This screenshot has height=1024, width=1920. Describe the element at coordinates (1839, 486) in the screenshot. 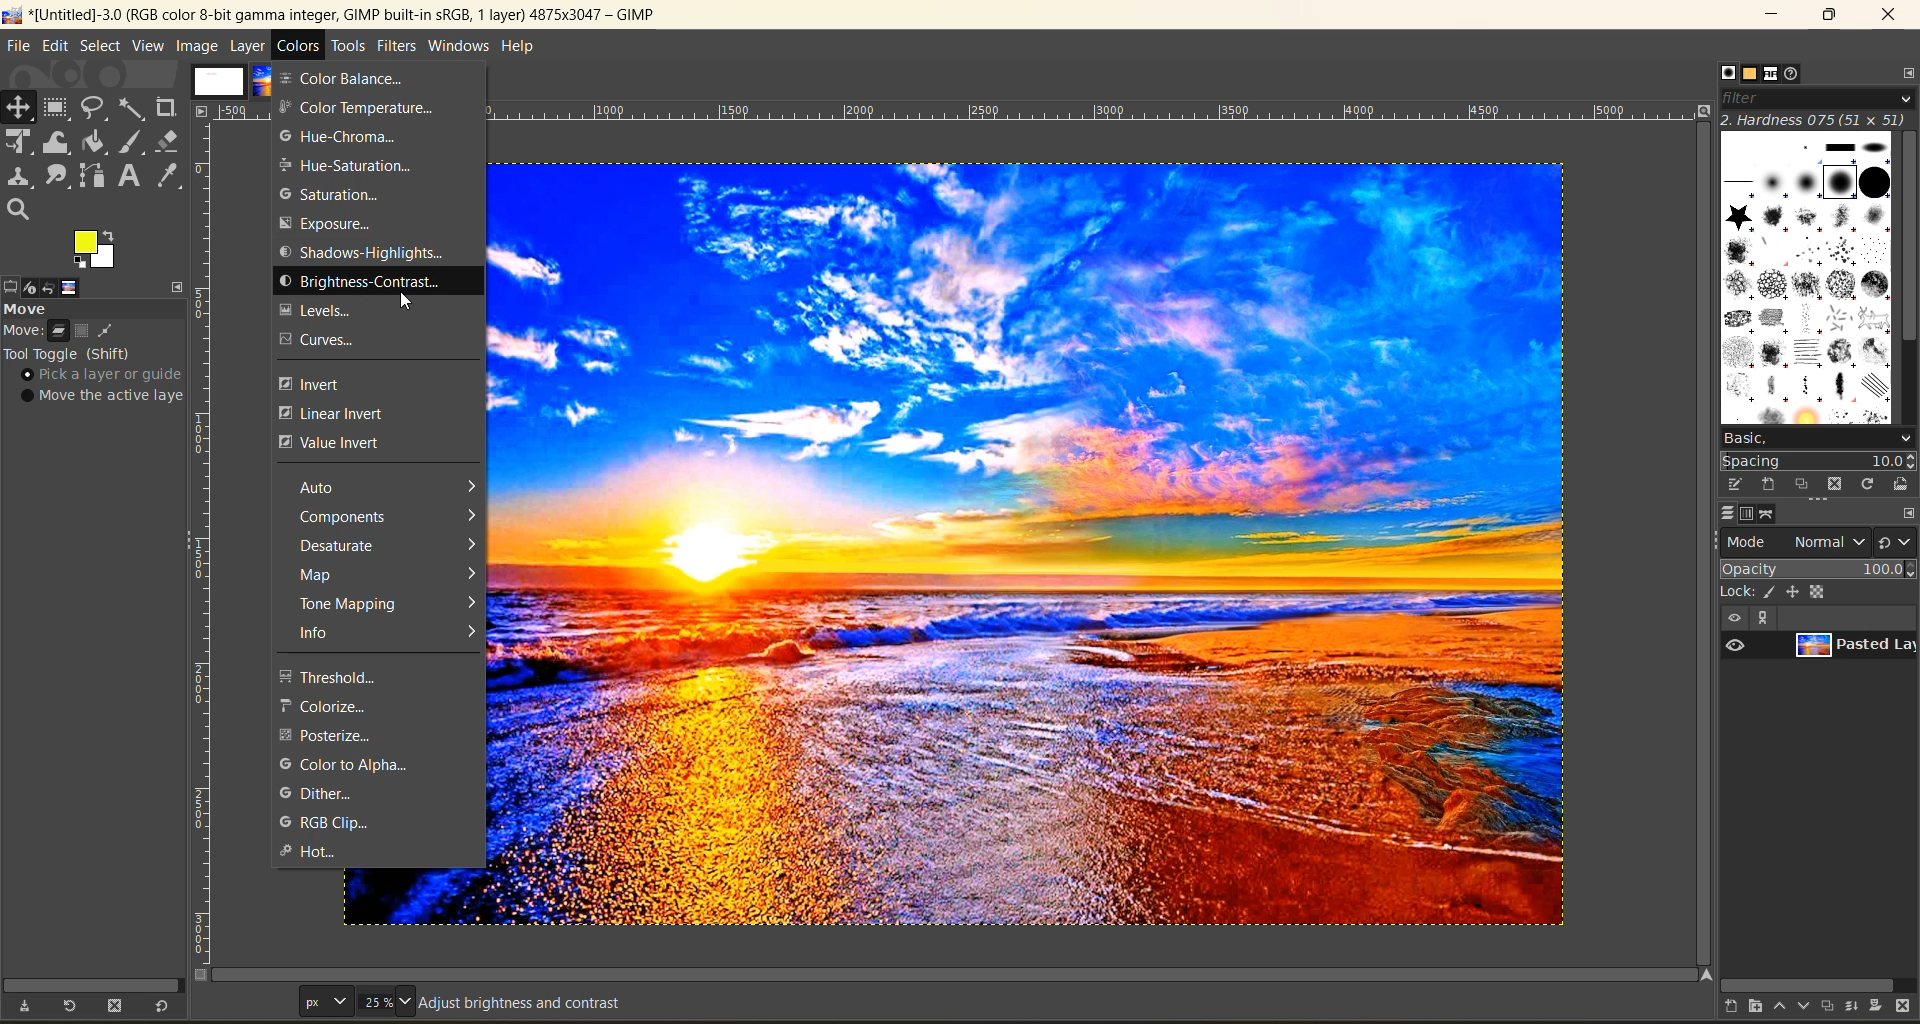

I see `delete brush` at that location.